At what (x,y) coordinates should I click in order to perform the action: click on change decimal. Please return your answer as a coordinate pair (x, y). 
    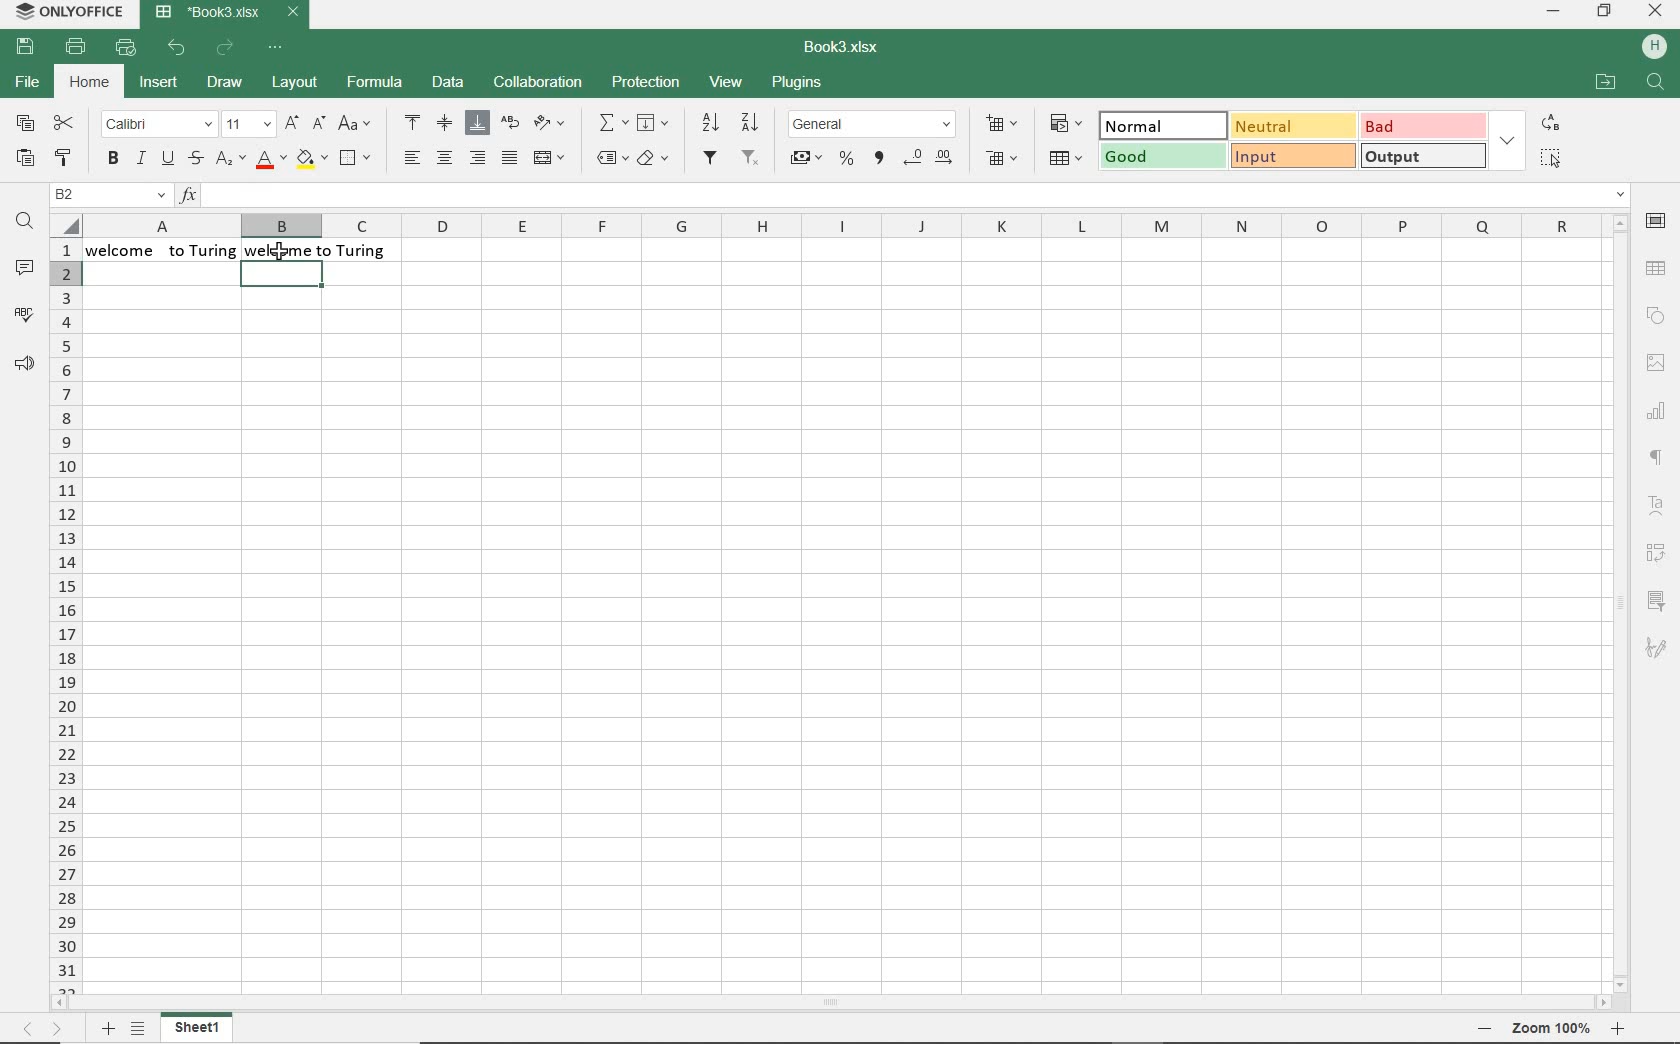
    Looking at the image, I should click on (929, 157).